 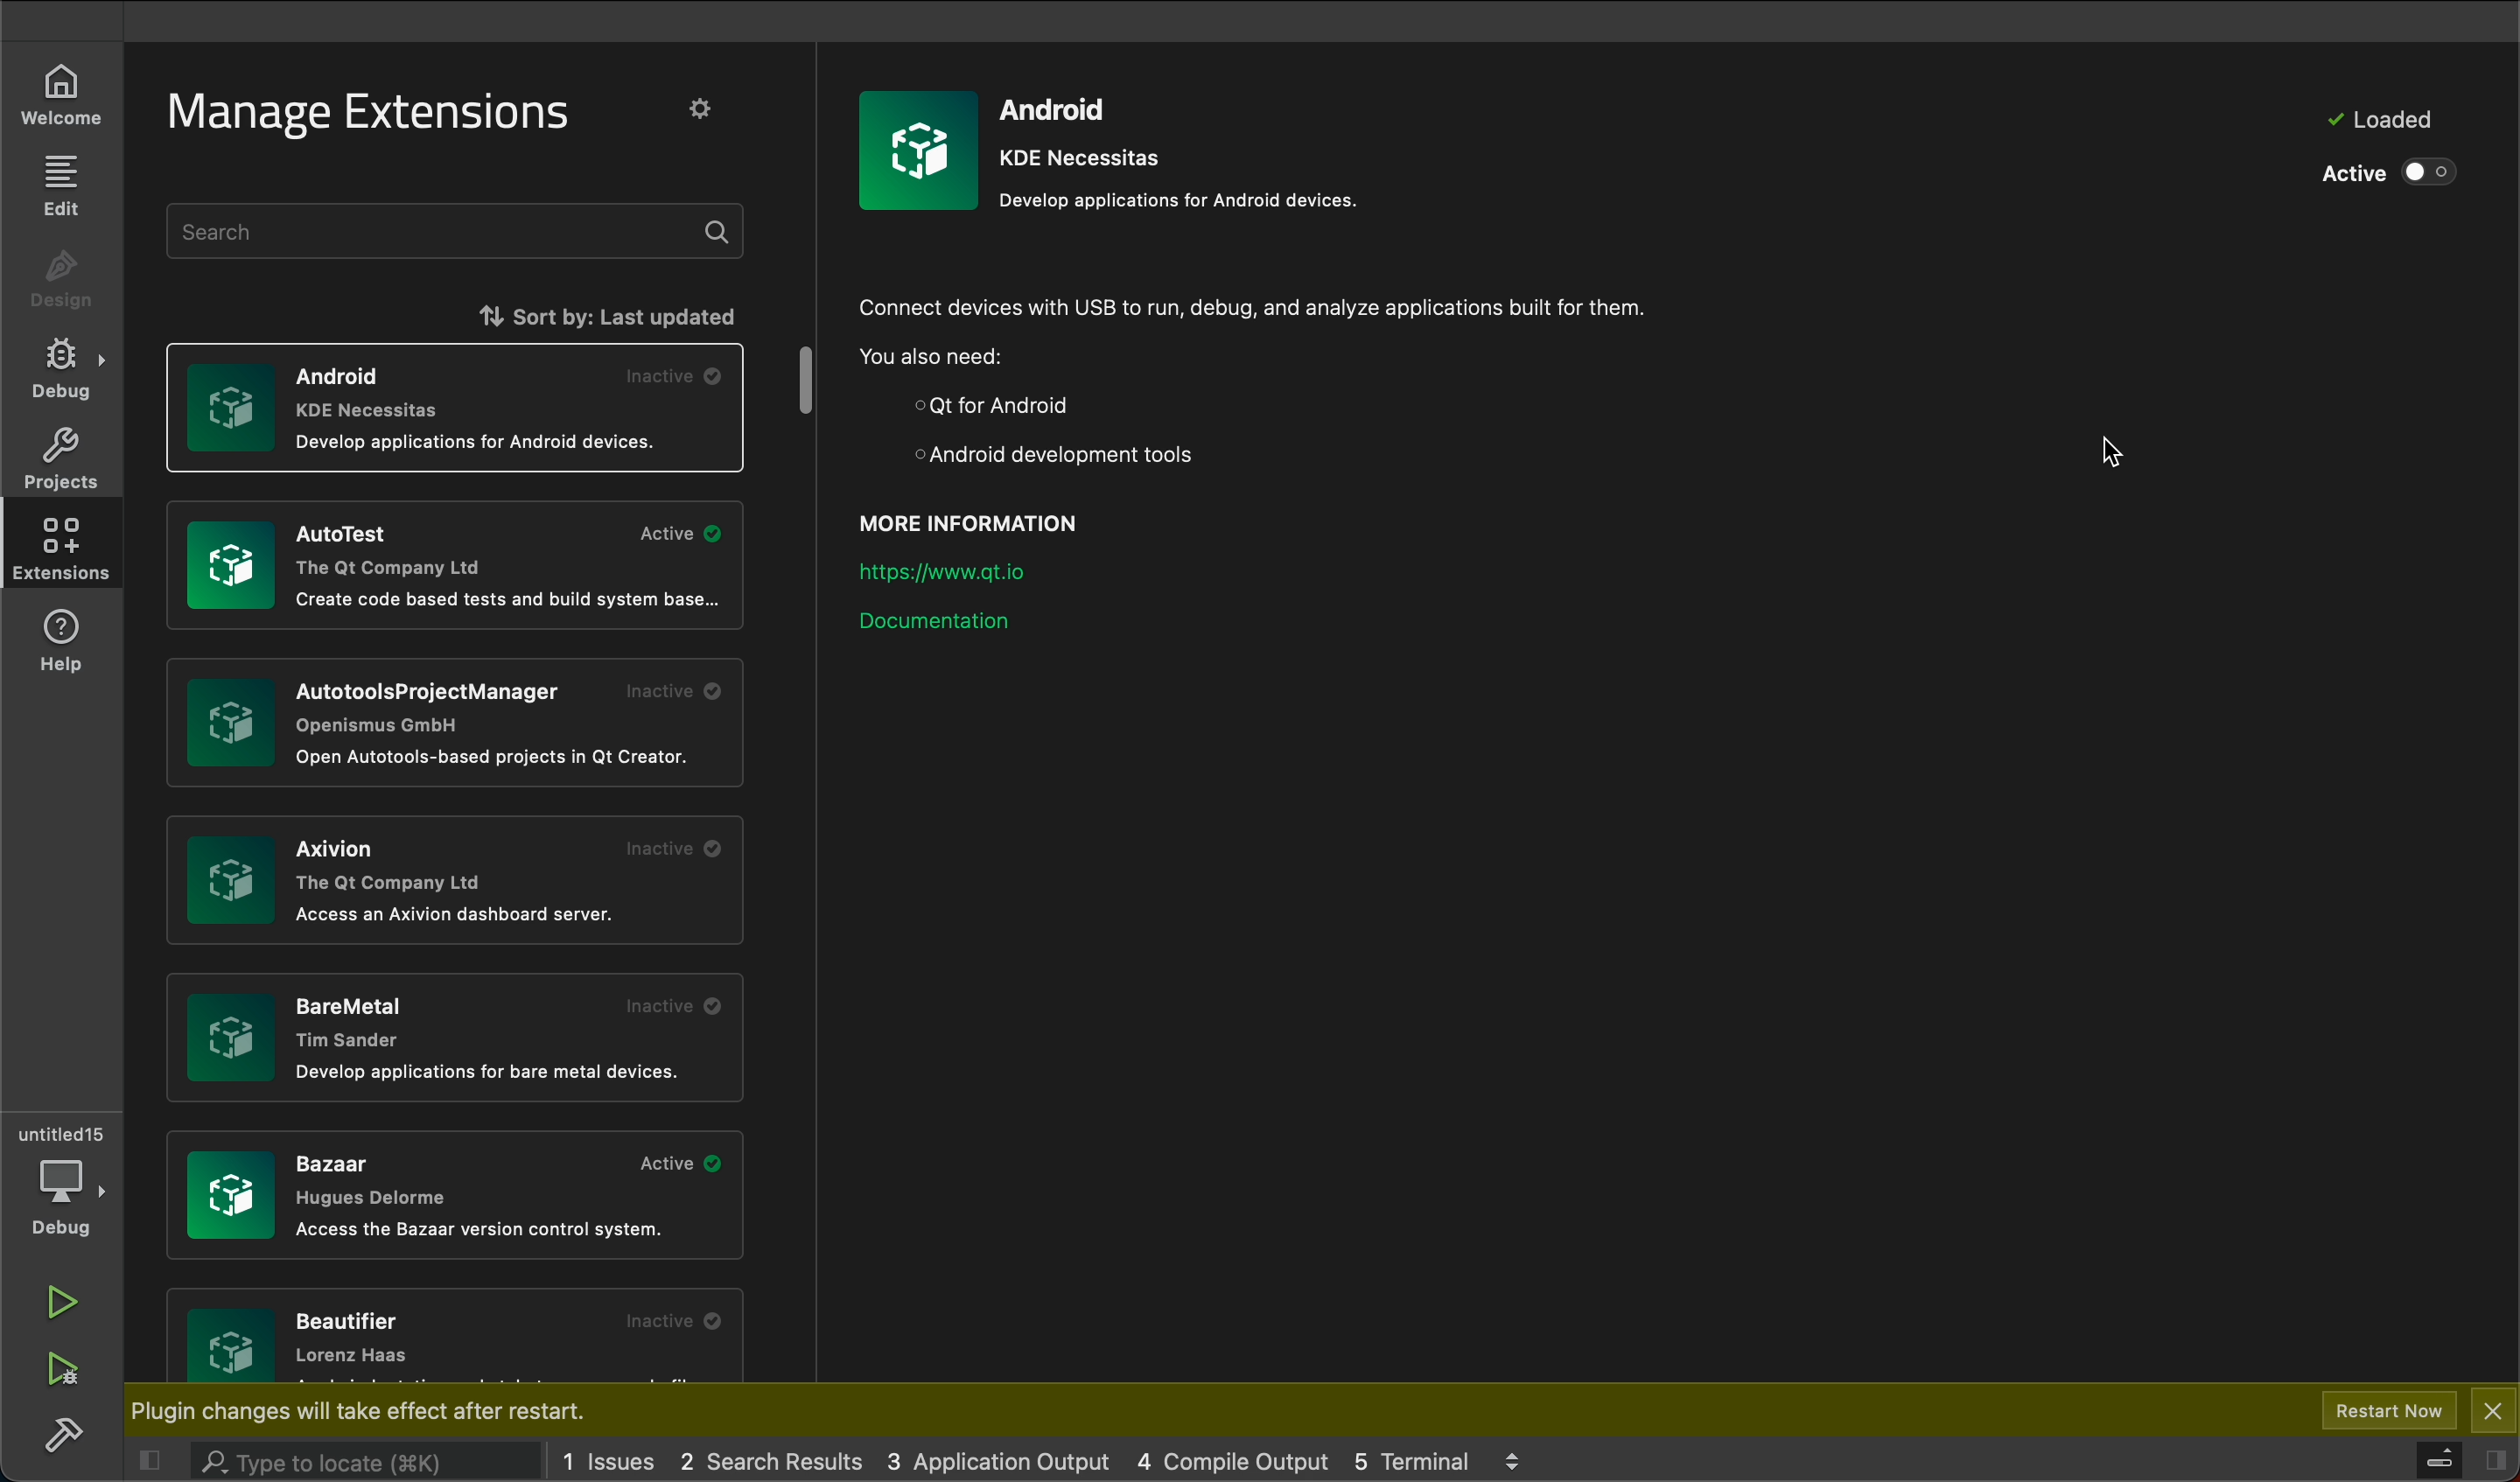 What do you see at coordinates (61, 458) in the screenshot?
I see `projects` at bounding box center [61, 458].